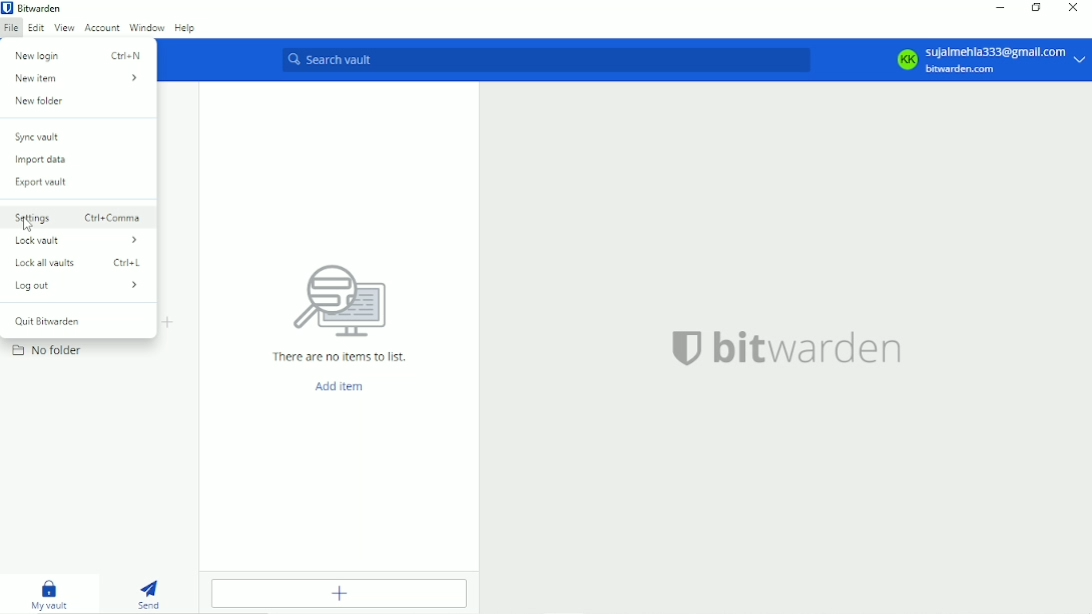 This screenshot has width=1092, height=614. What do you see at coordinates (103, 28) in the screenshot?
I see `Account` at bounding box center [103, 28].